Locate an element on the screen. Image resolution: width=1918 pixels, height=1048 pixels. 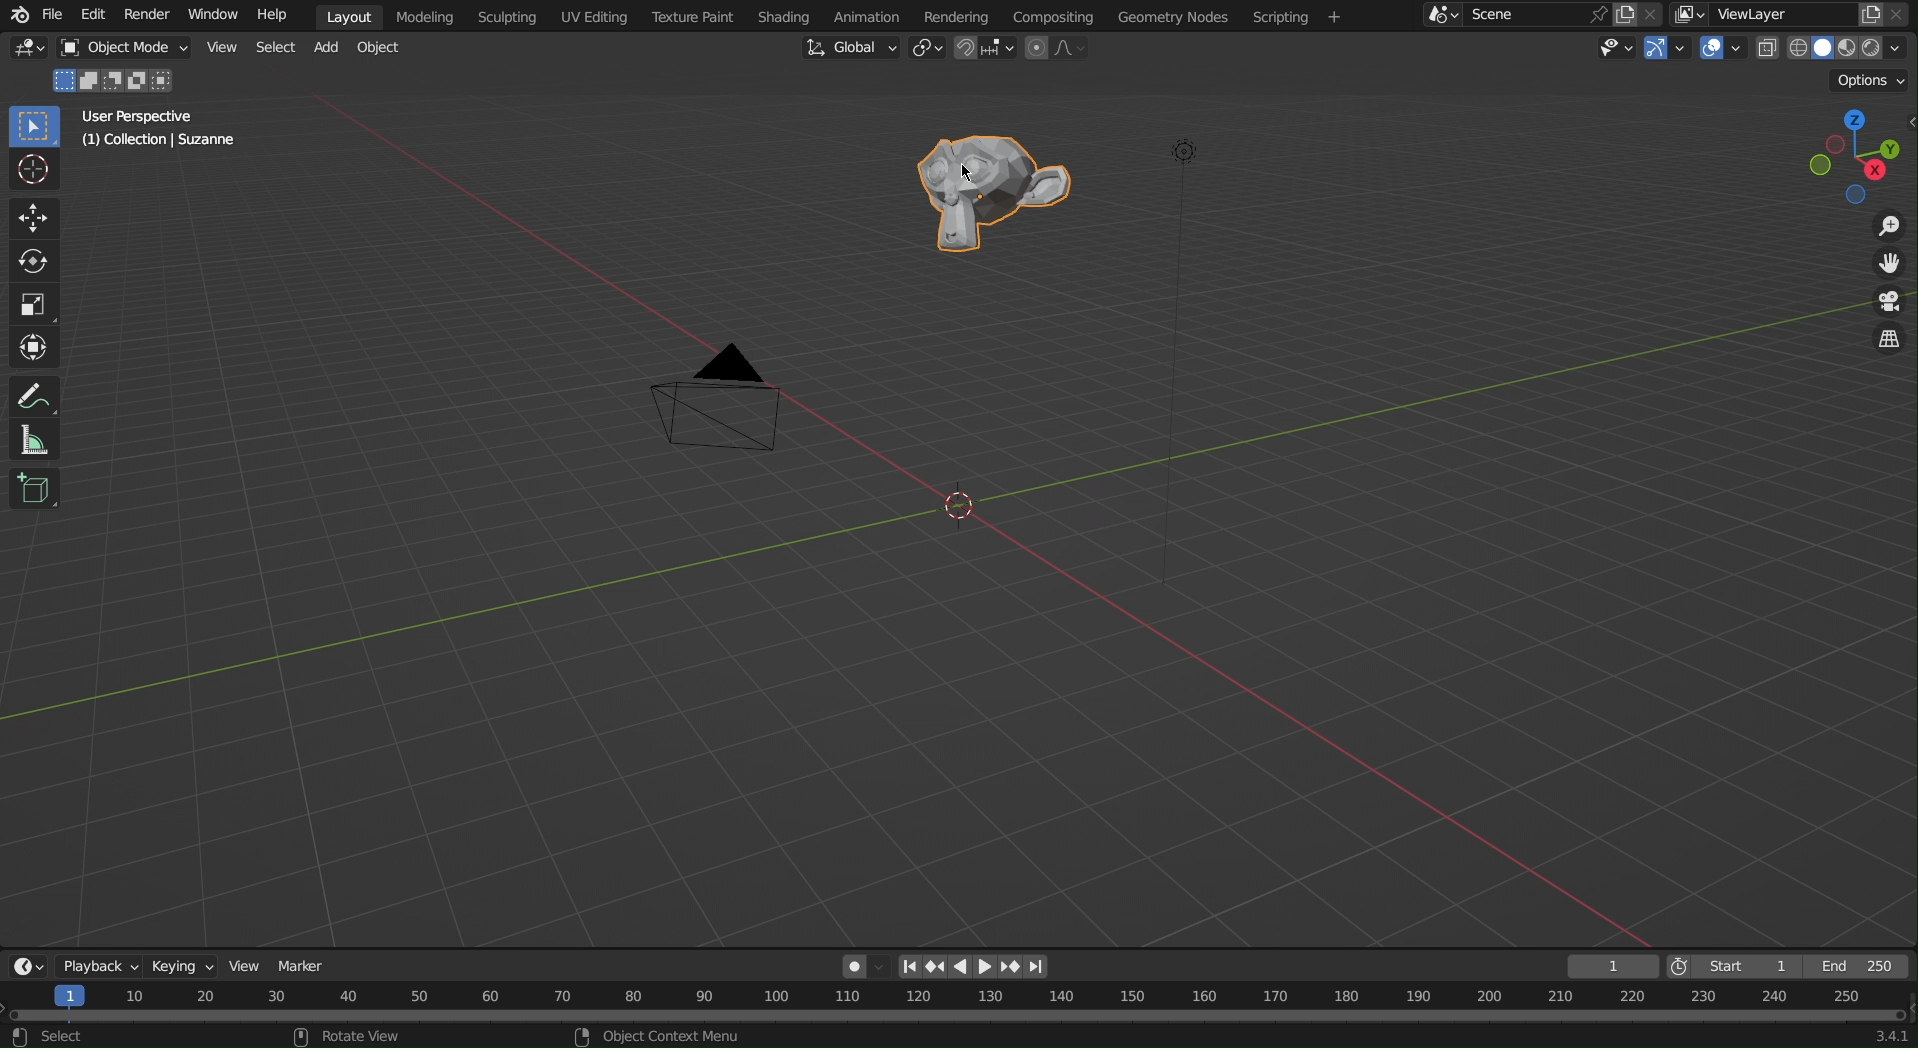
Measure is located at coordinates (30, 441).